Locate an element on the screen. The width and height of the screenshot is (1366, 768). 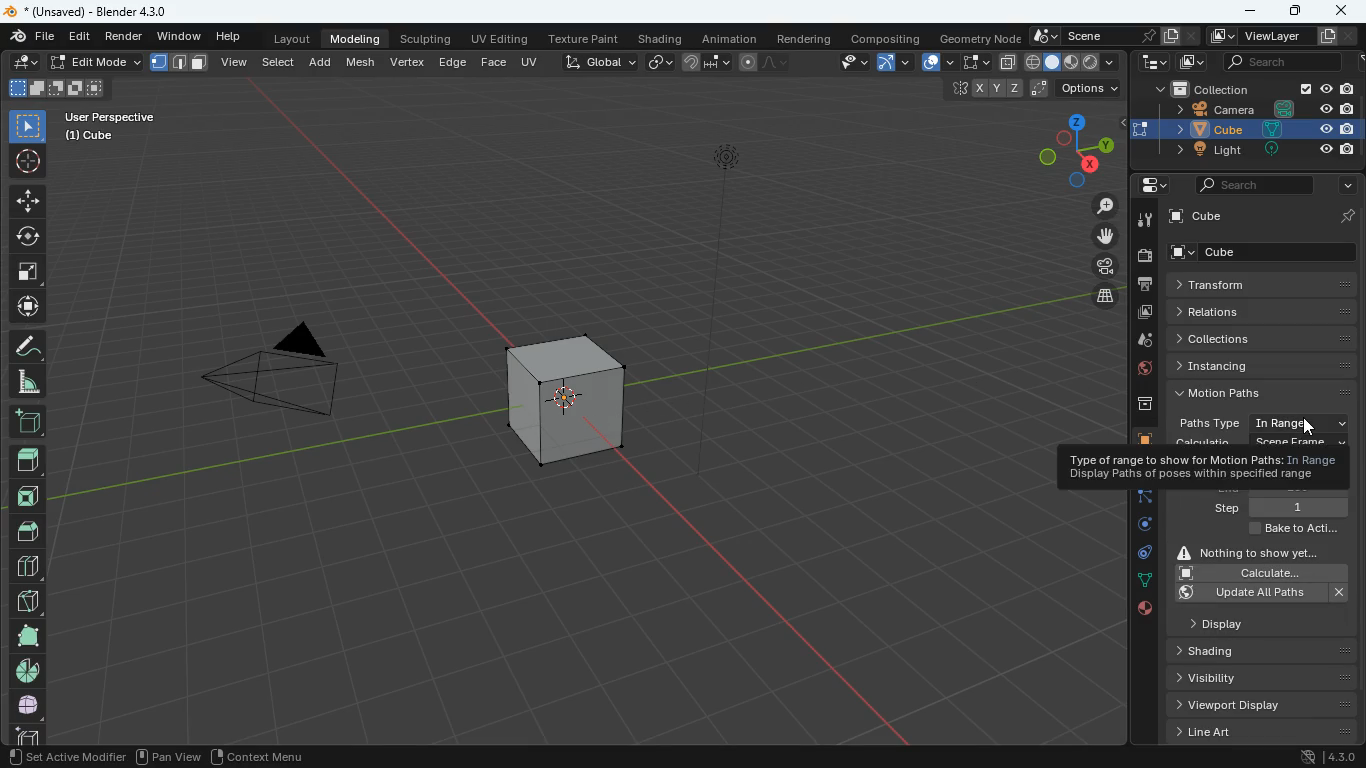
whole is located at coordinates (26, 635).